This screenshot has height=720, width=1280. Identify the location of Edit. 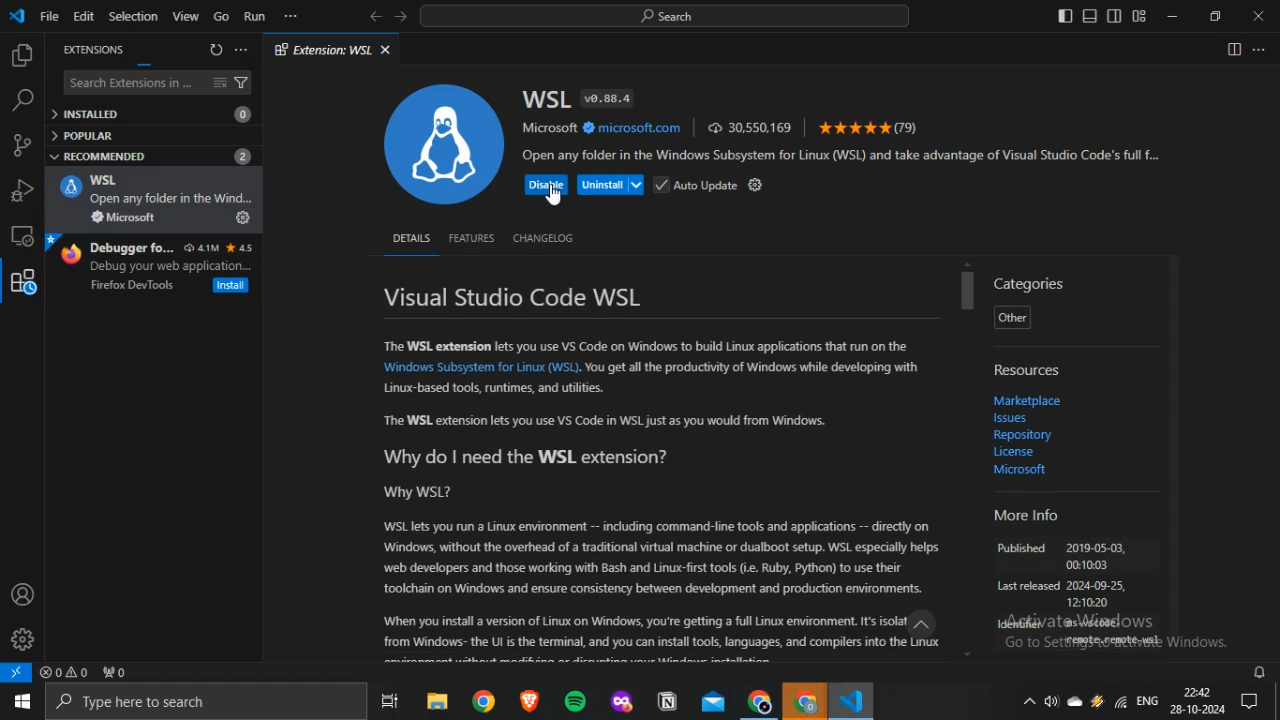
(82, 16).